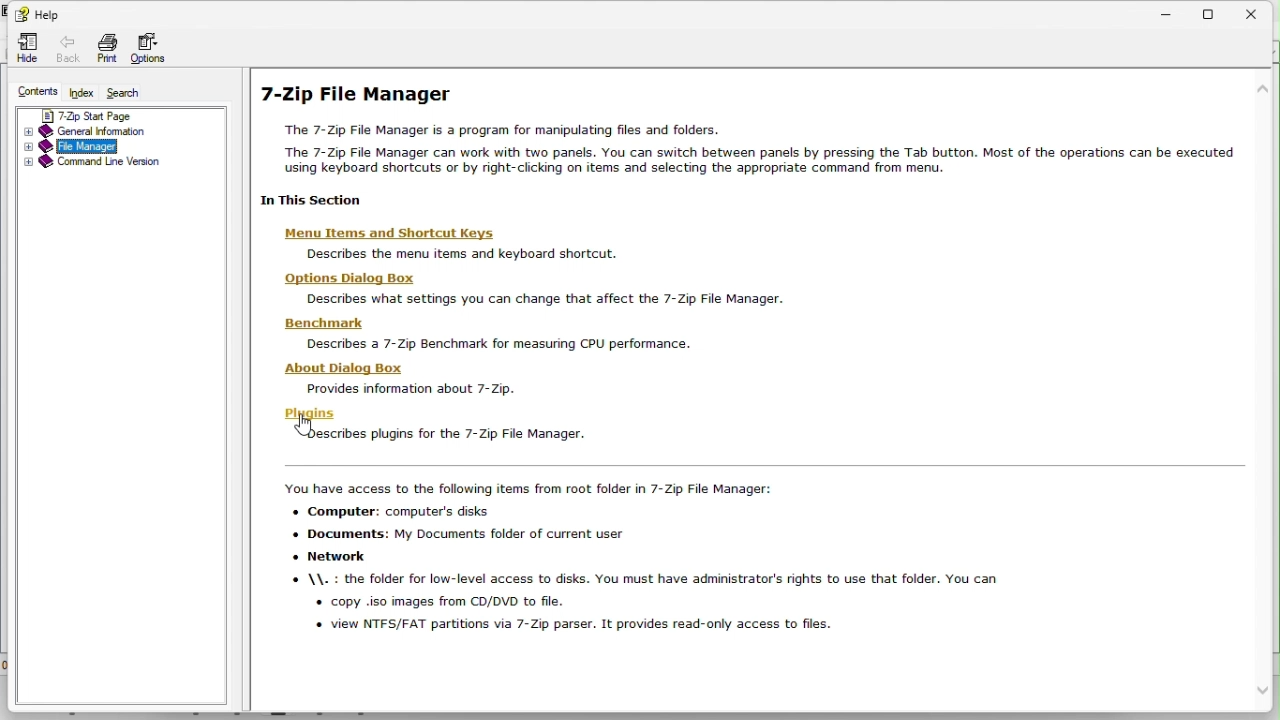  Describe the element at coordinates (343, 278) in the screenshot. I see `Options Dialog Box` at that location.